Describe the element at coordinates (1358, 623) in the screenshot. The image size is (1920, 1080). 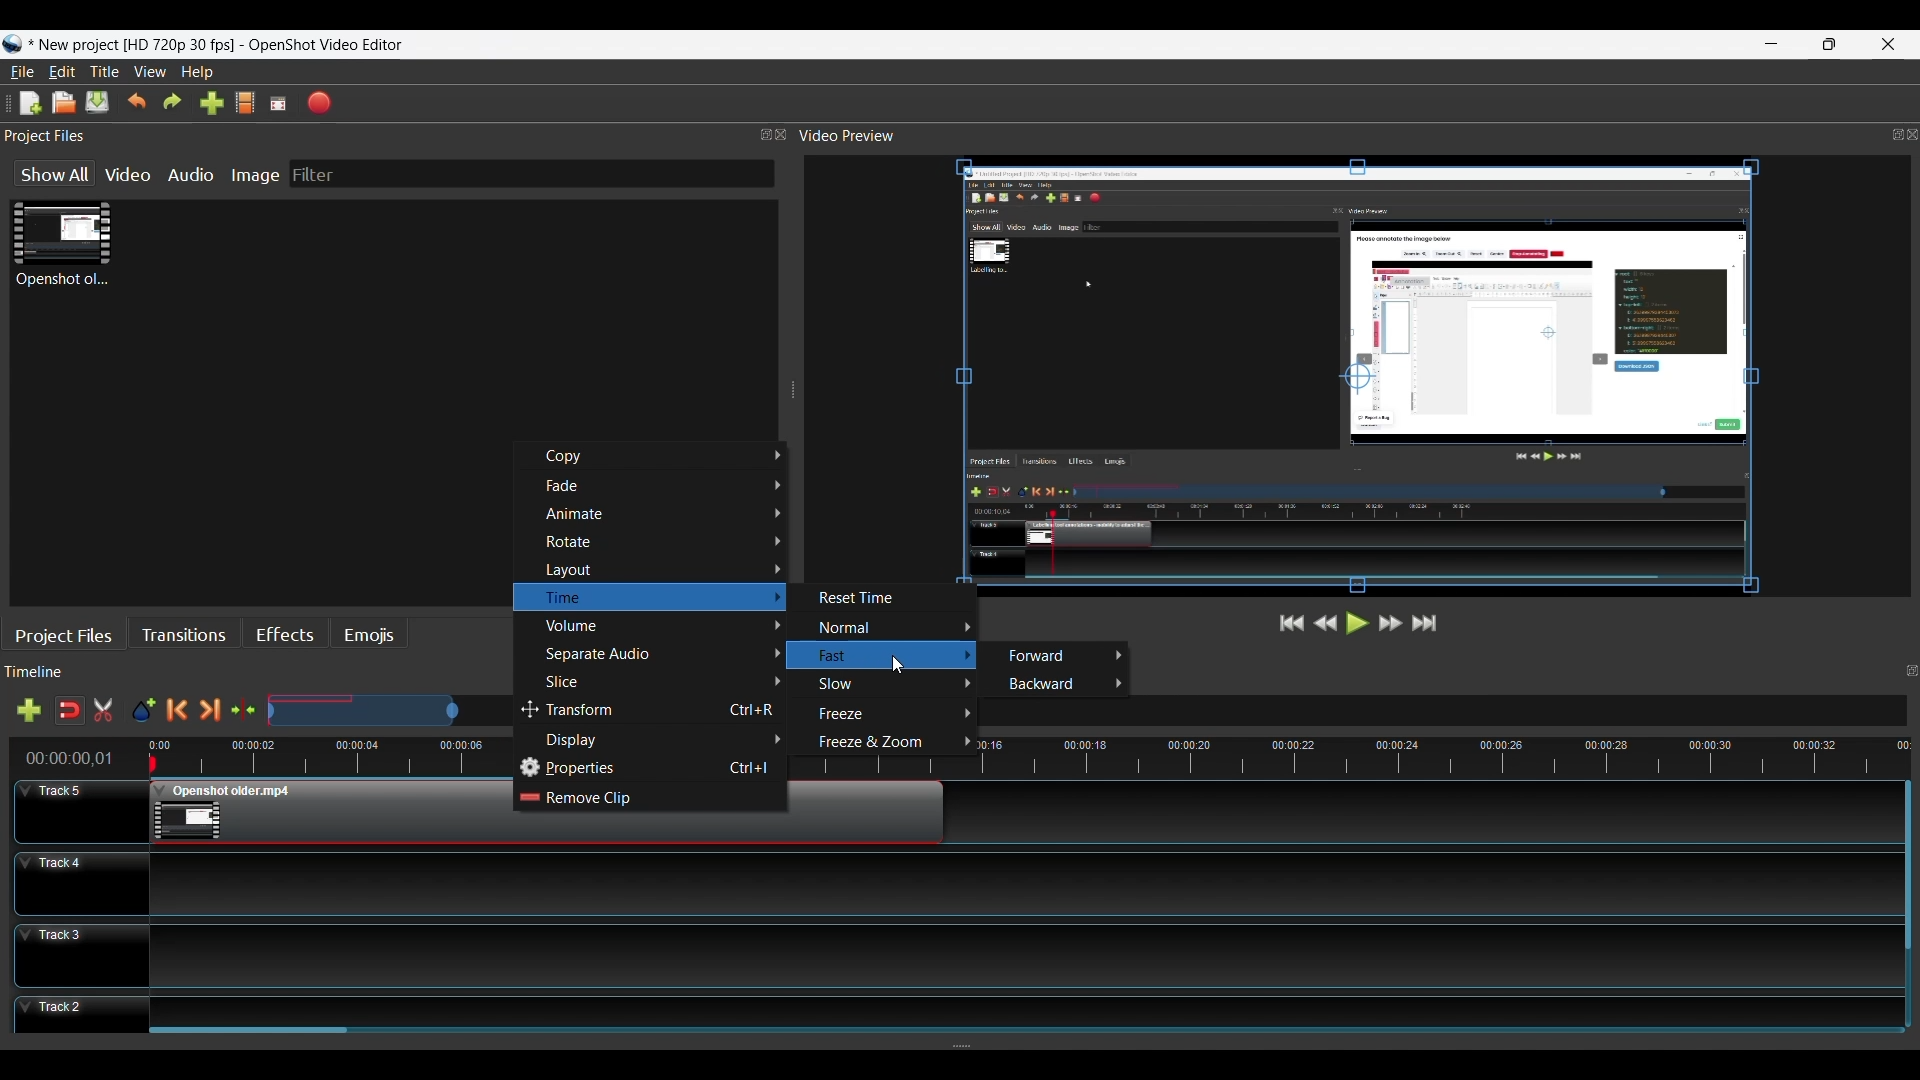
I see `Play` at that location.